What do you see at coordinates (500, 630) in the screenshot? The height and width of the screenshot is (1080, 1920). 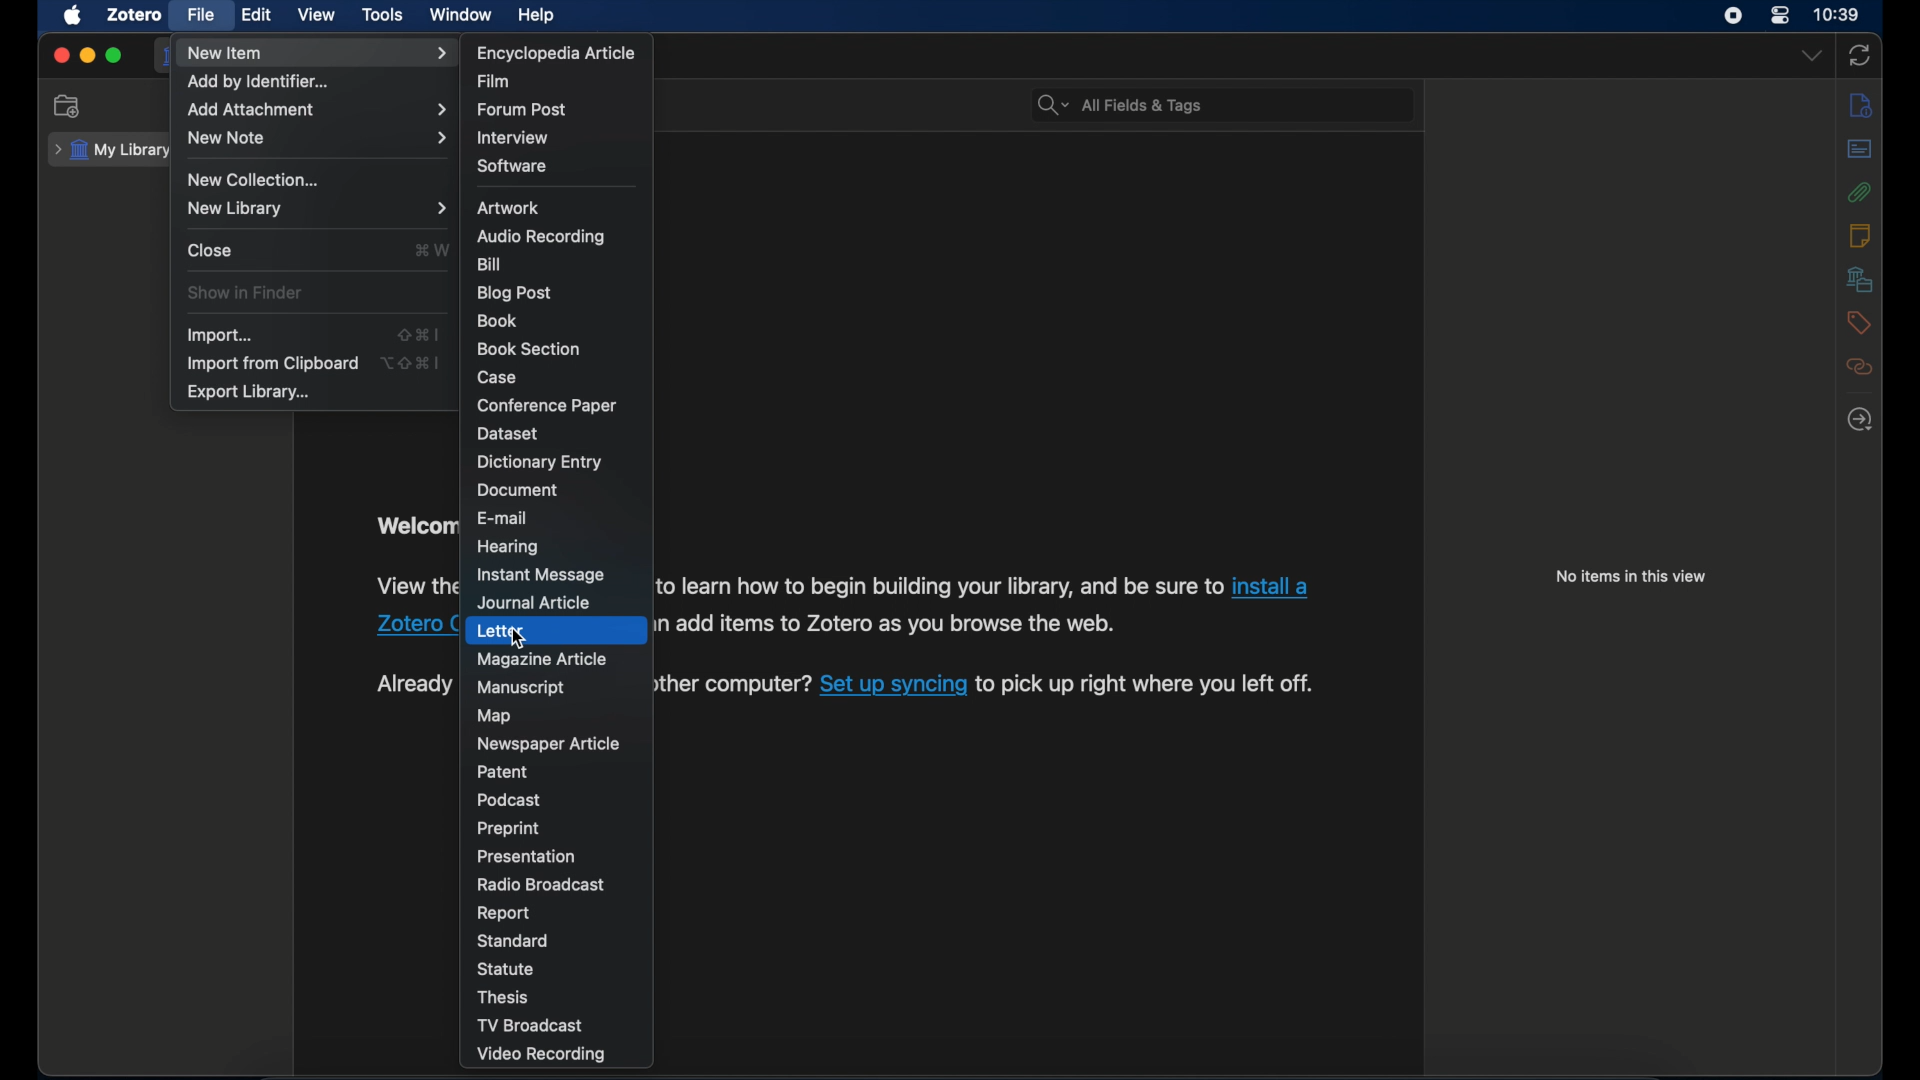 I see `letter` at bounding box center [500, 630].